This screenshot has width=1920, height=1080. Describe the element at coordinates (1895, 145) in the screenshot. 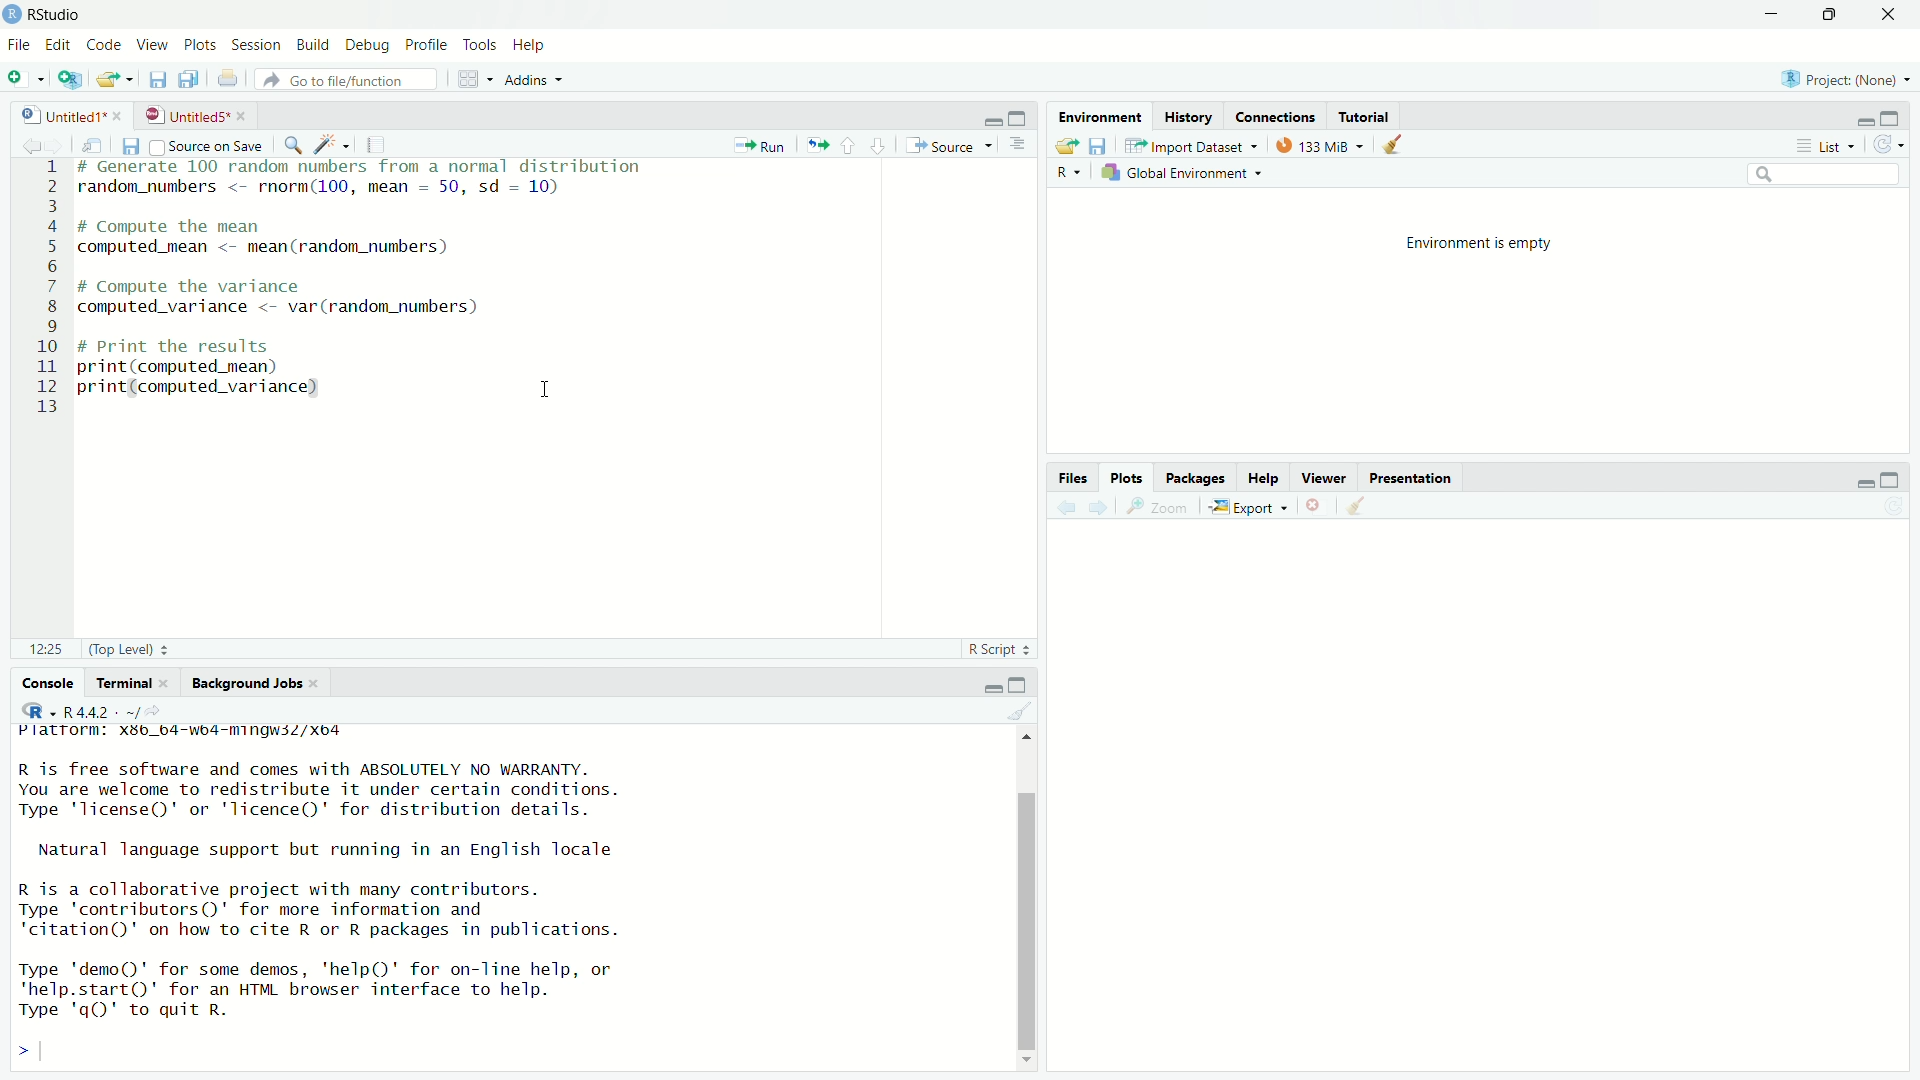

I see `refresh the list of objects in the environment` at that location.